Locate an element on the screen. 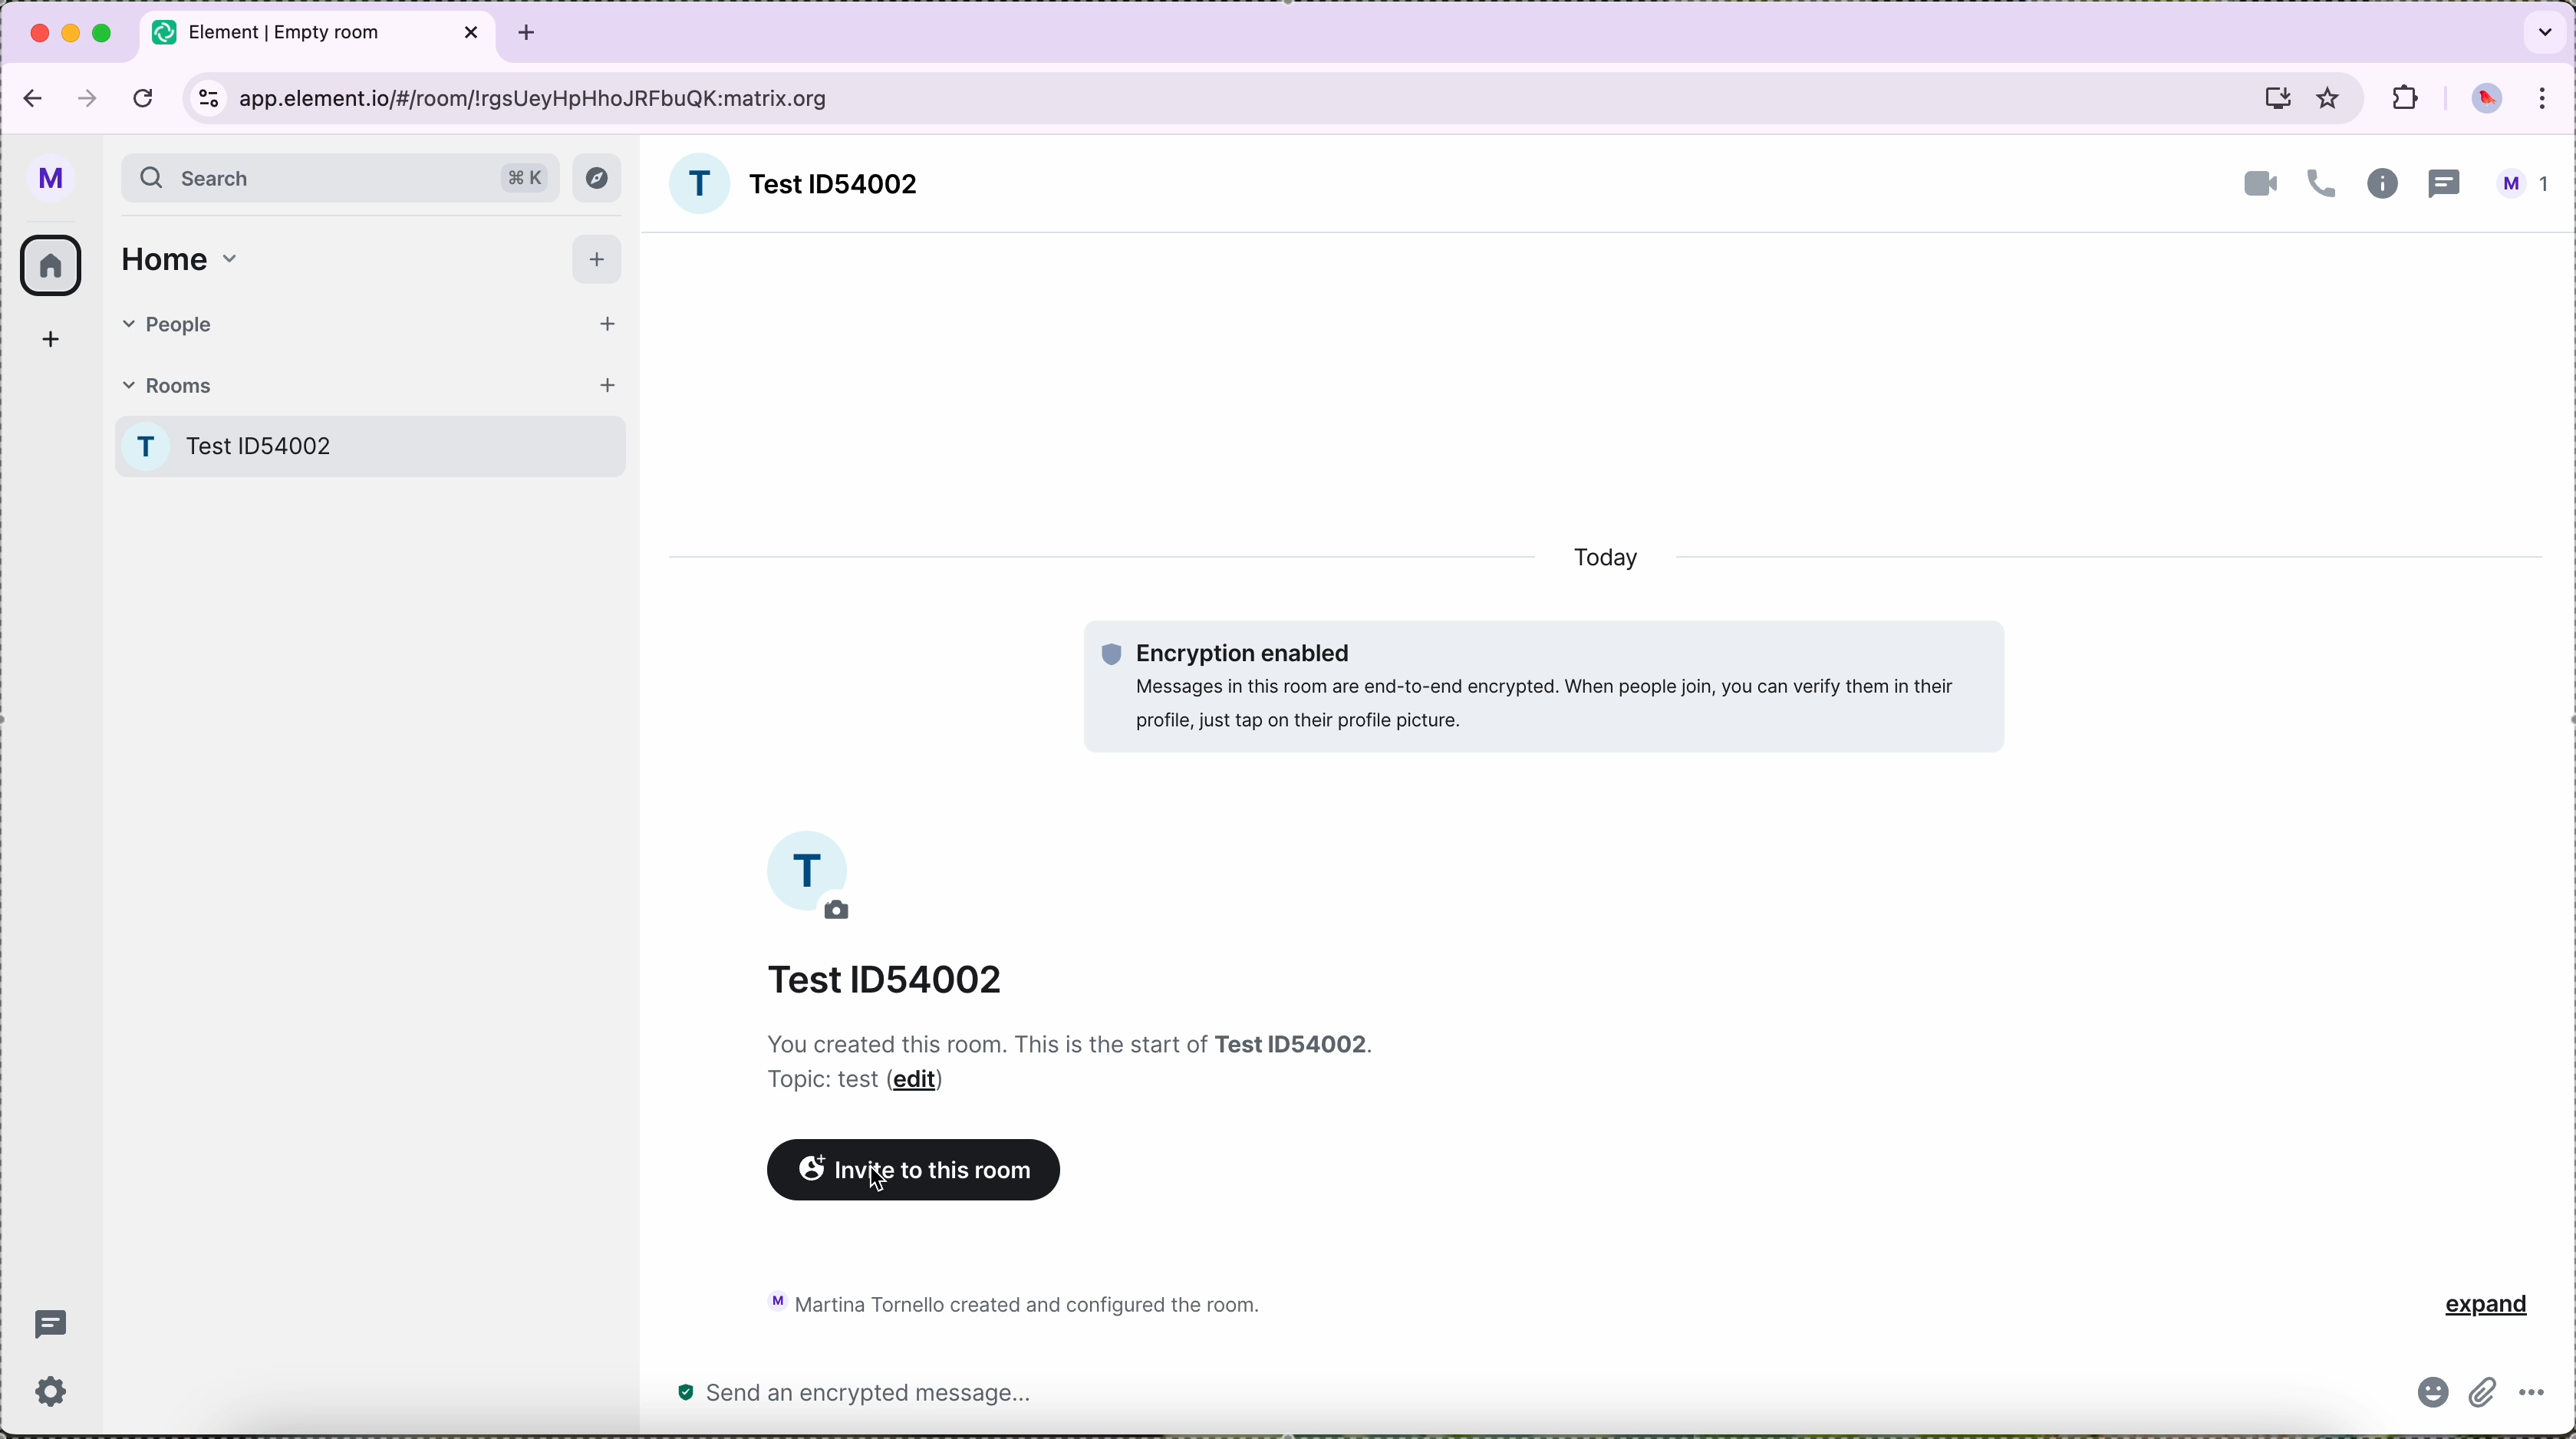 The width and height of the screenshot is (2576, 1439). profile is located at coordinates (54, 178).